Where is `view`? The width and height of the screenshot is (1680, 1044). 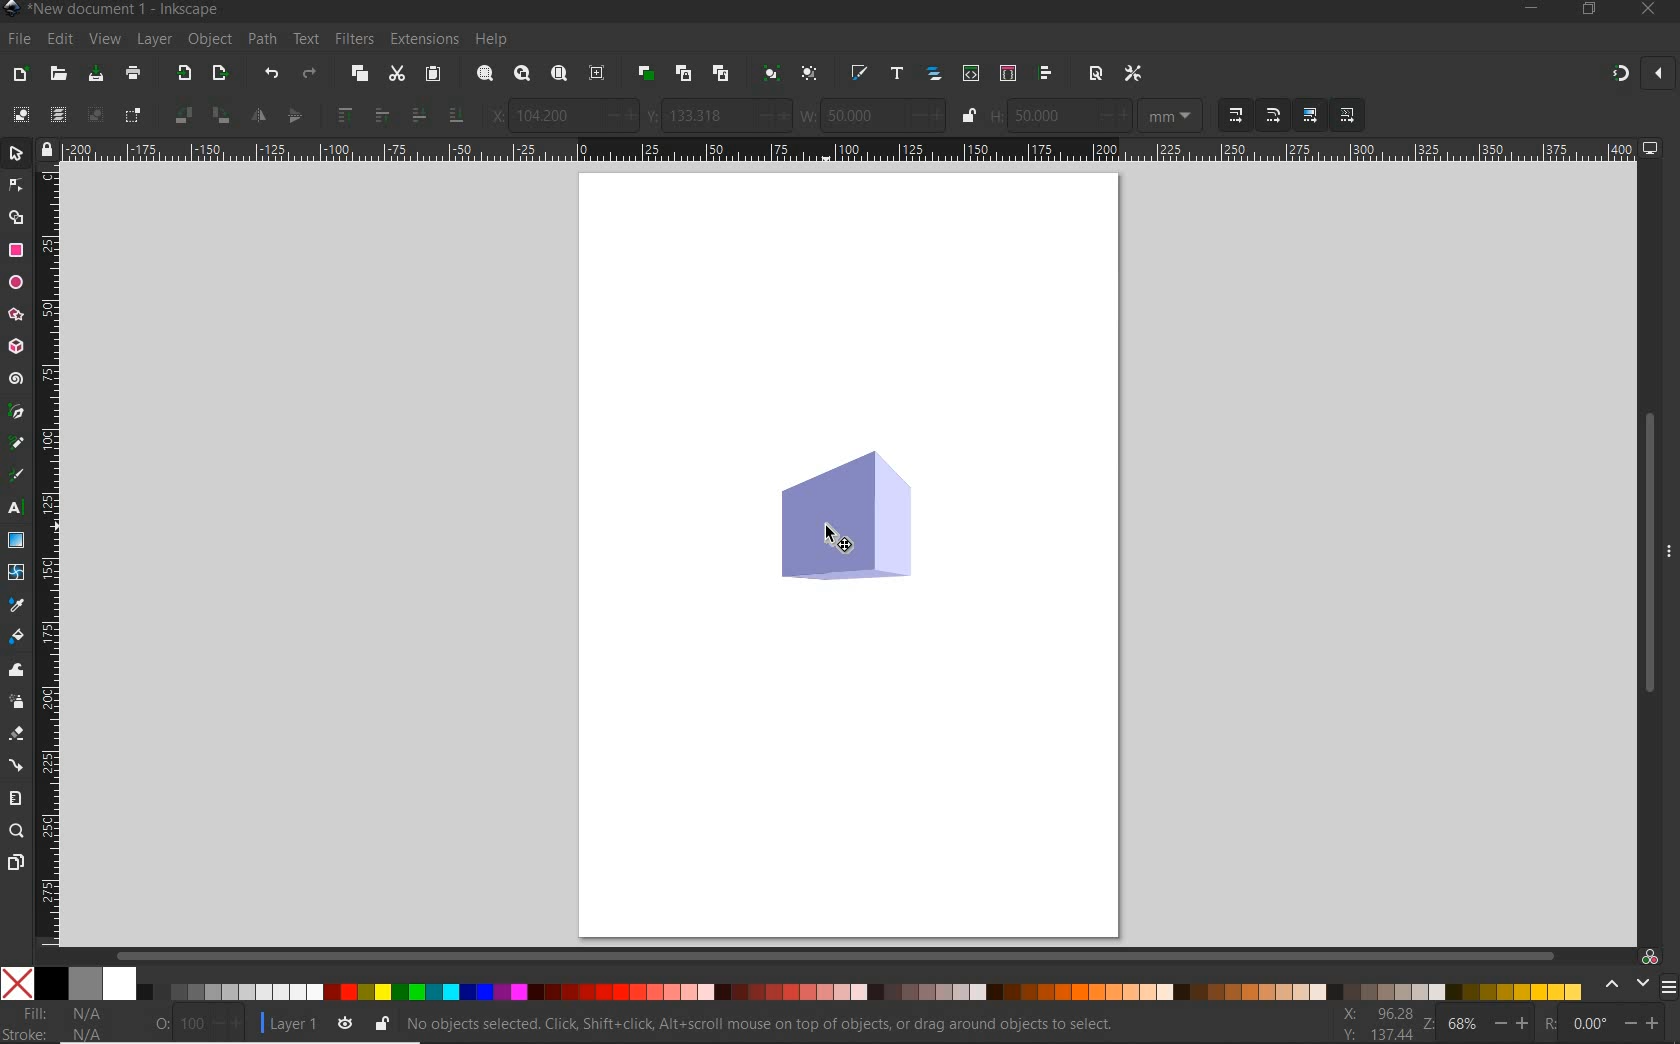 view is located at coordinates (104, 40).